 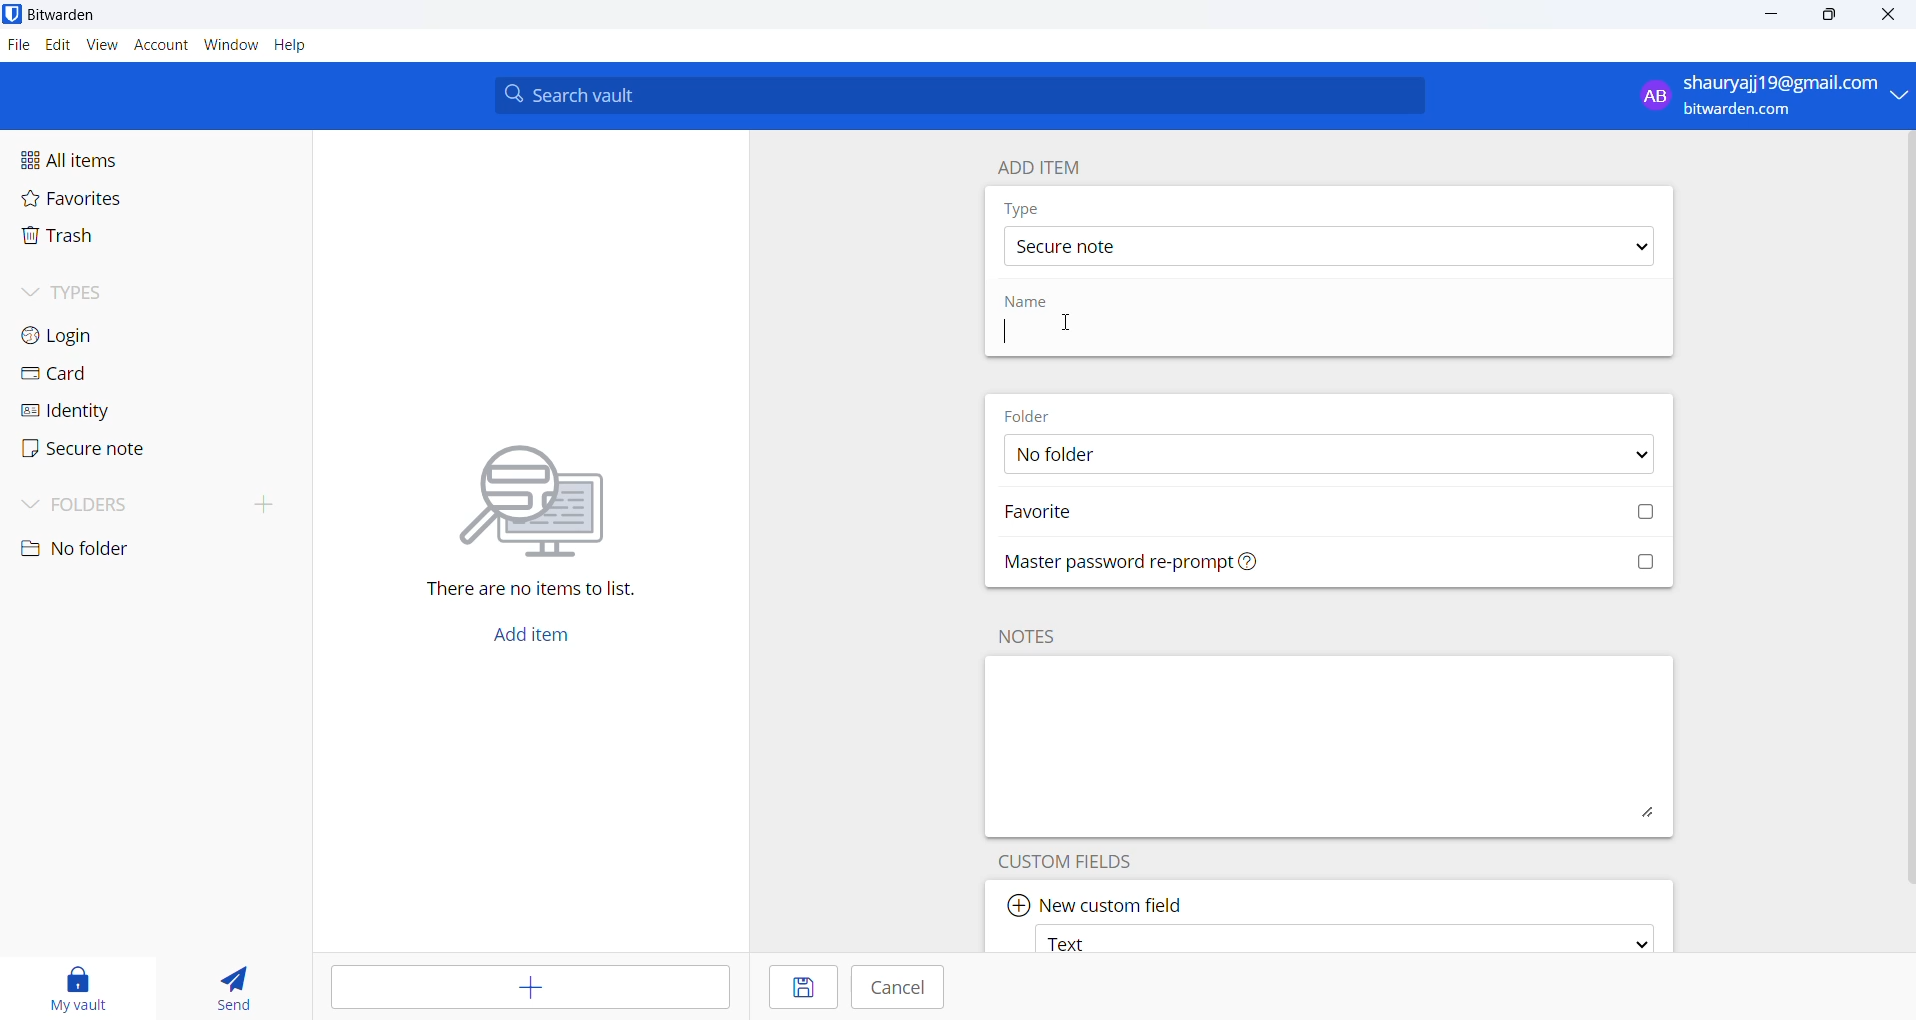 What do you see at coordinates (795, 987) in the screenshot?
I see `save` at bounding box center [795, 987].